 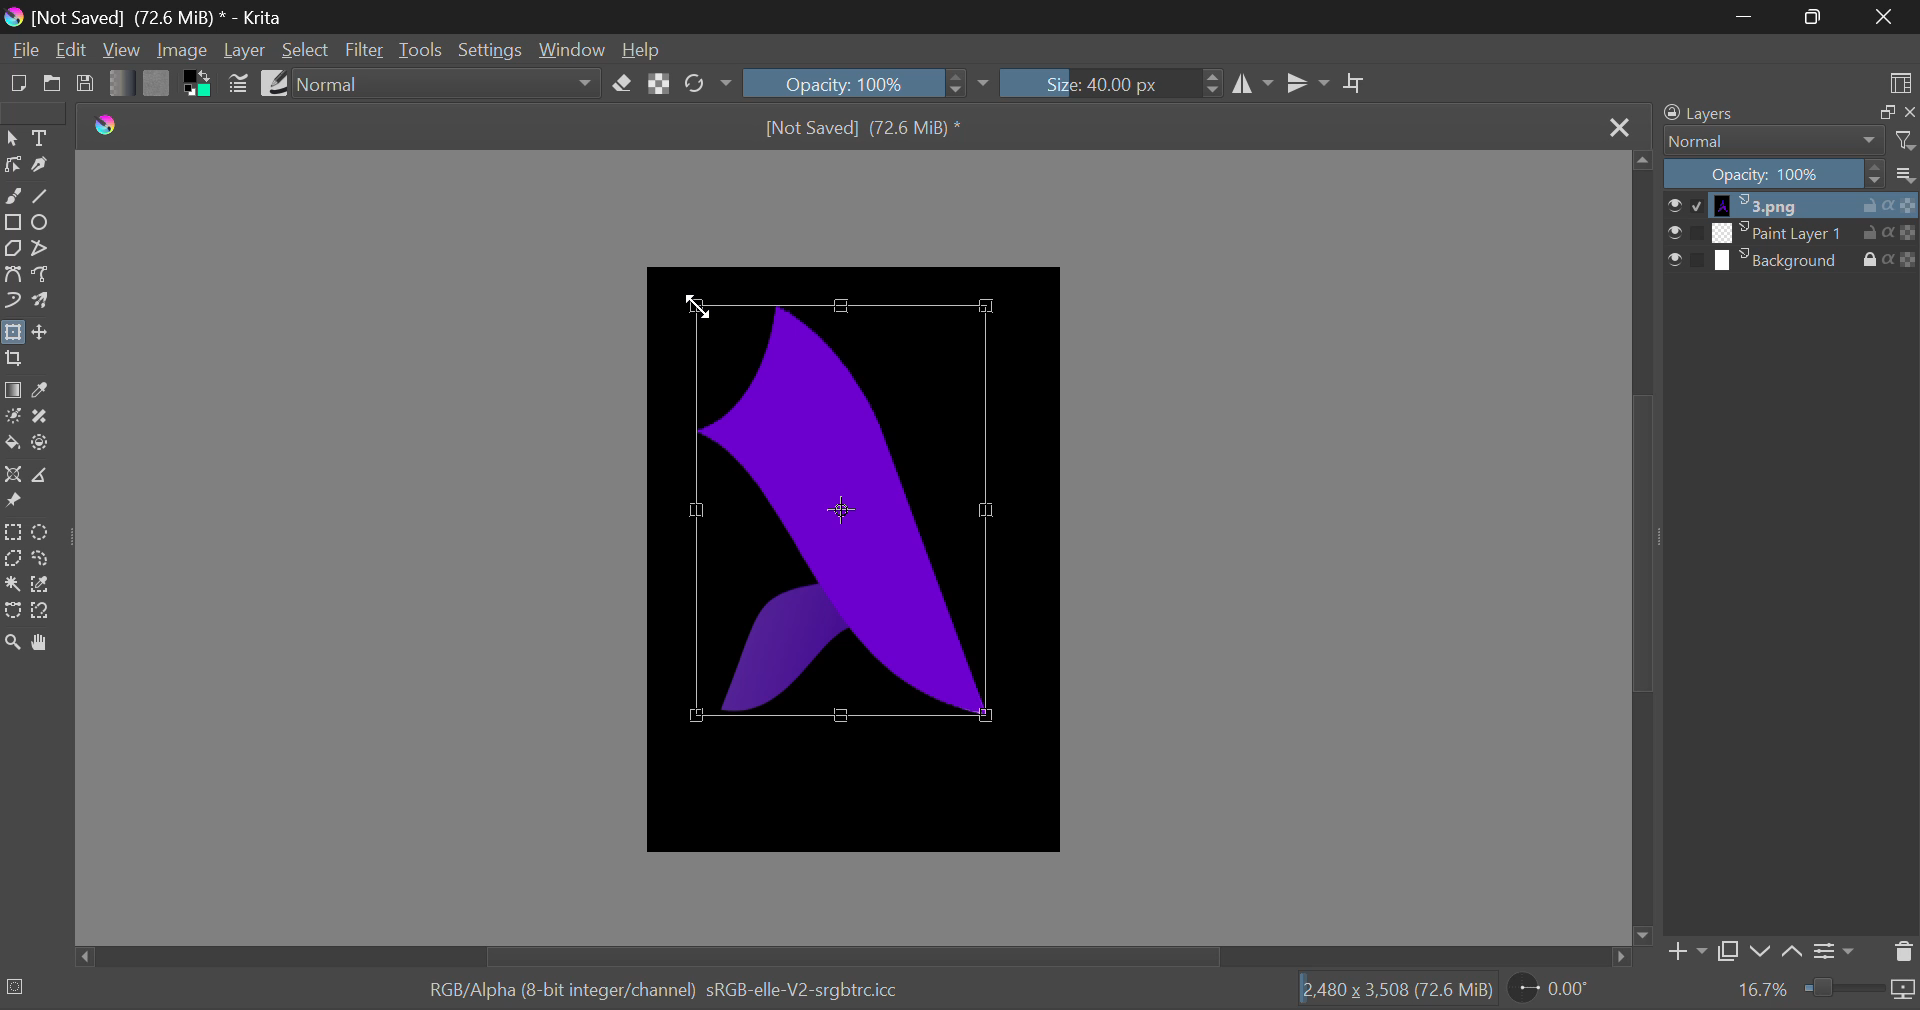 I want to click on Gradient Fill, so click(x=13, y=391).